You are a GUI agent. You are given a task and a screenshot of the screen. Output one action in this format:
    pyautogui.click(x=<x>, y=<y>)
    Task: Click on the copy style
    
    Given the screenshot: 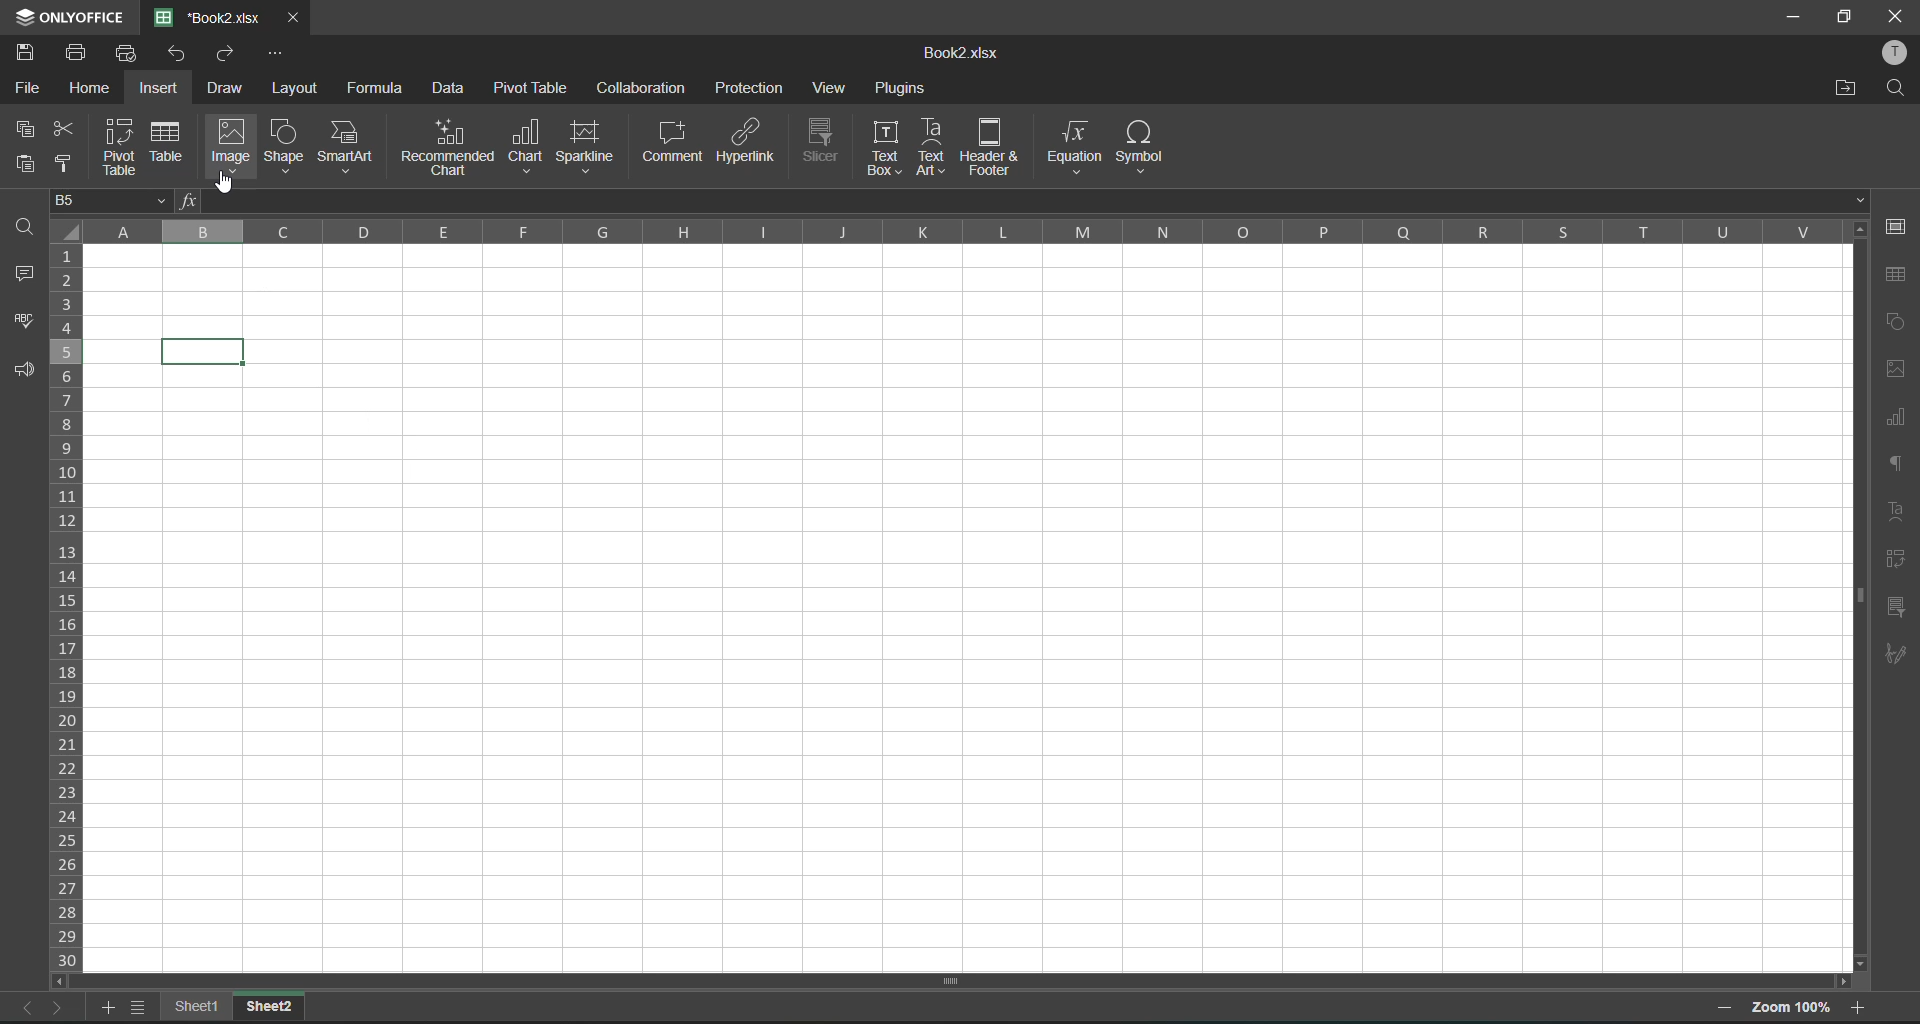 What is the action you would take?
    pyautogui.click(x=72, y=162)
    